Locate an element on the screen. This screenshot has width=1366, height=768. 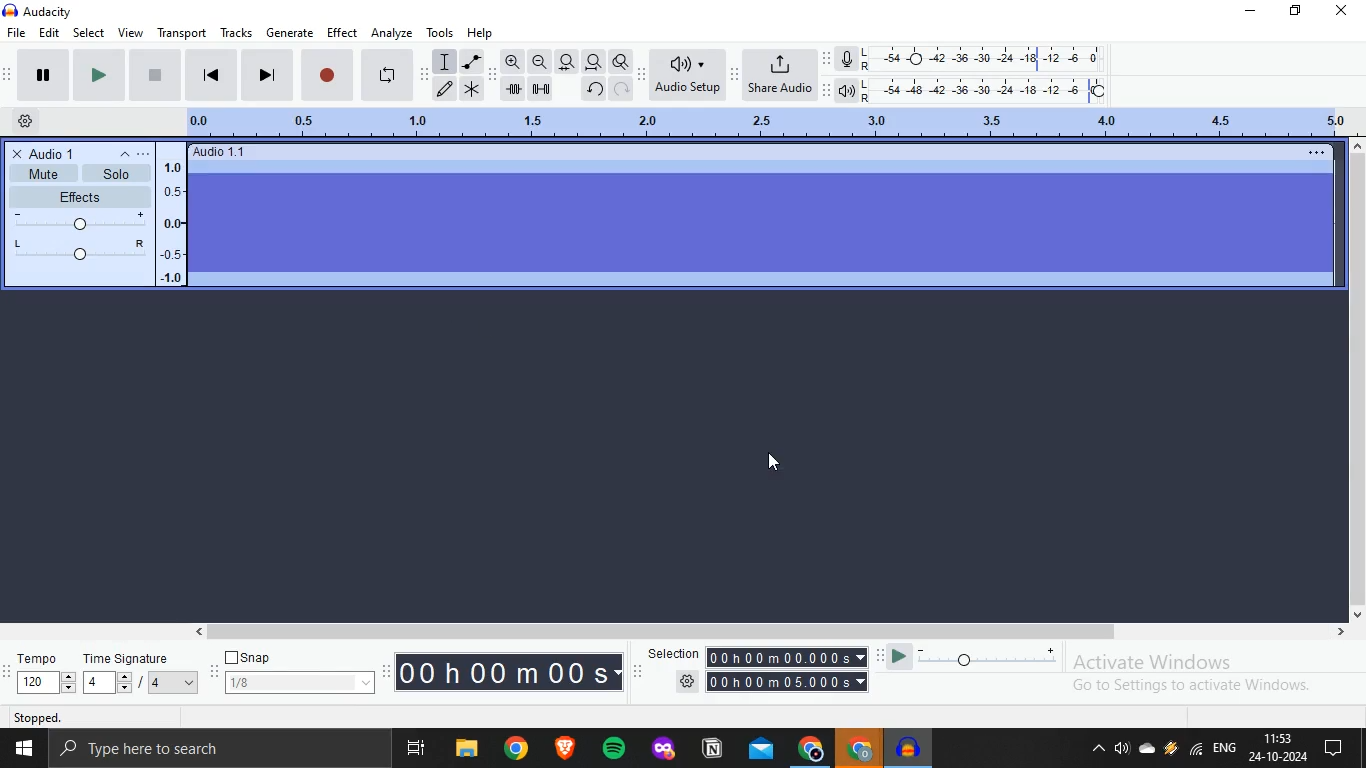
Transport is located at coordinates (181, 33).